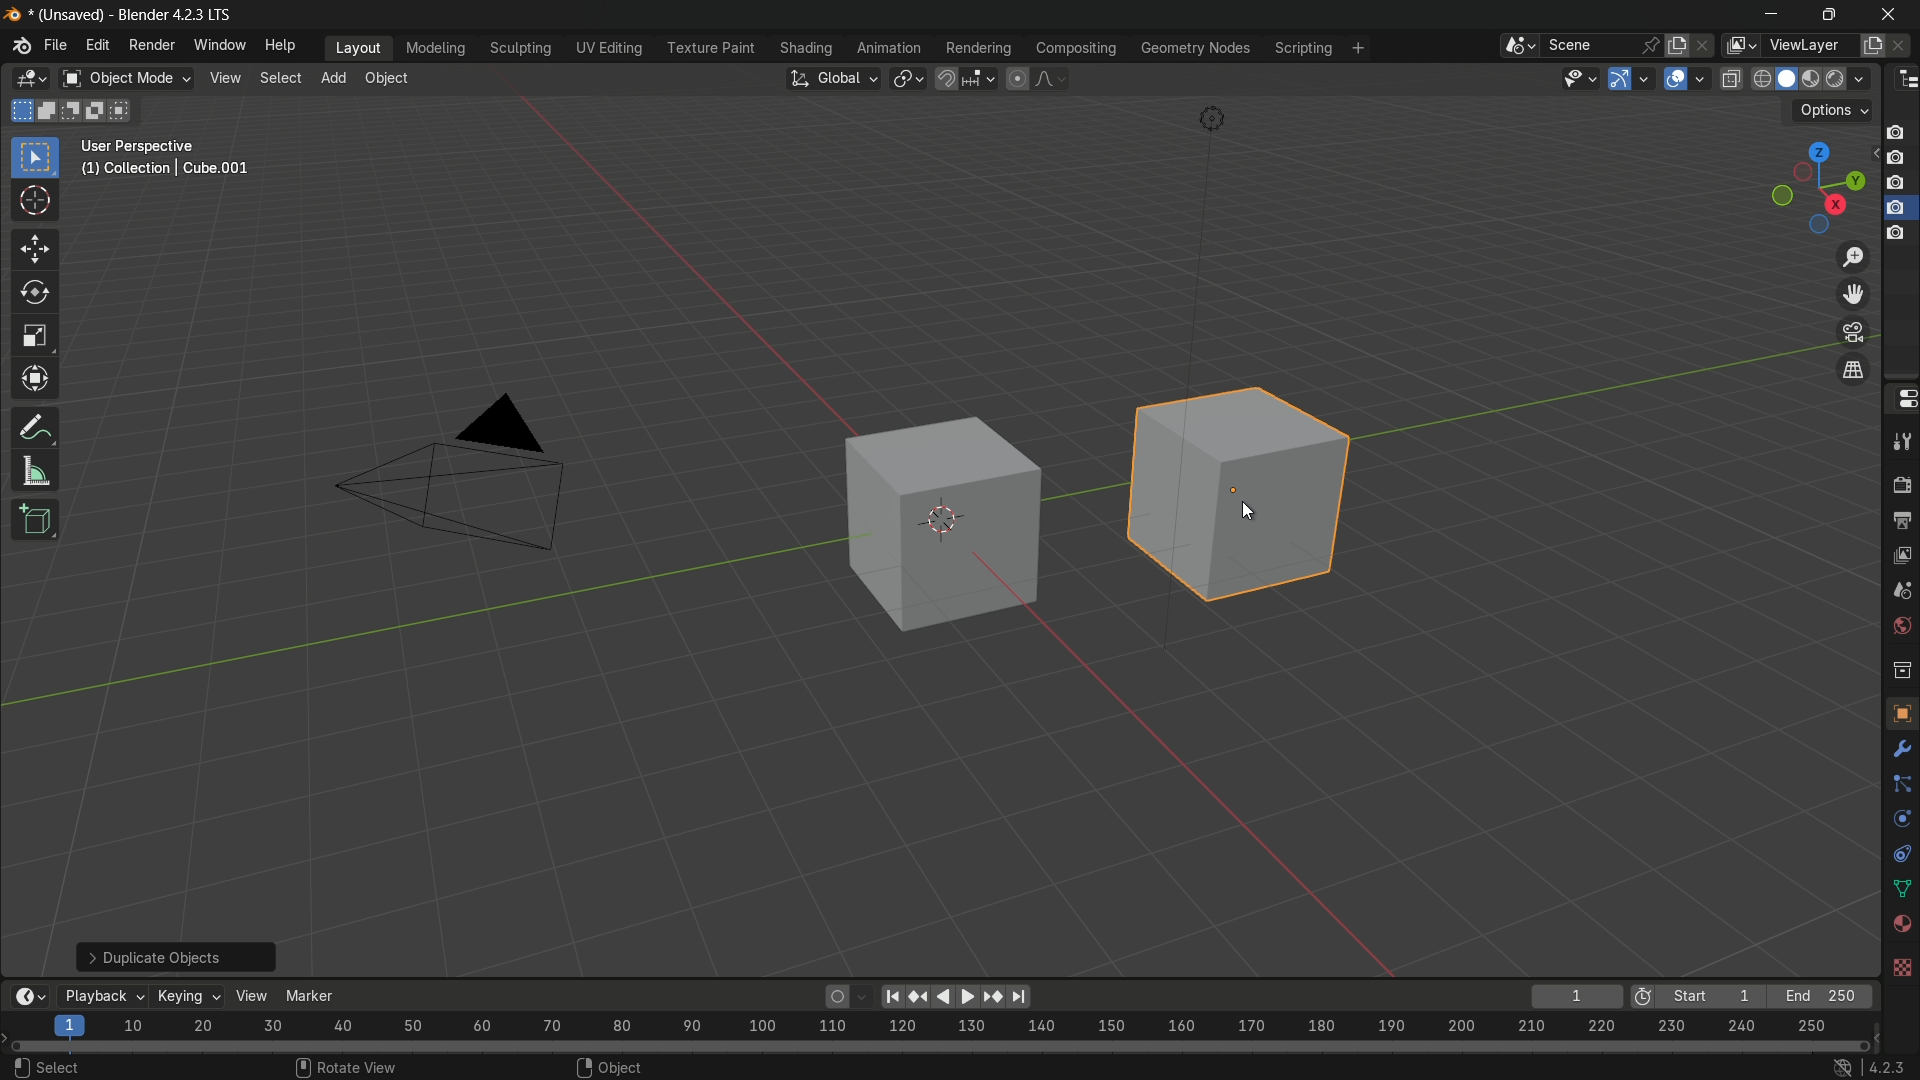 The height and width of the screenshot is (1080, 1920). I want to click on shading menu, so click(803, 49).